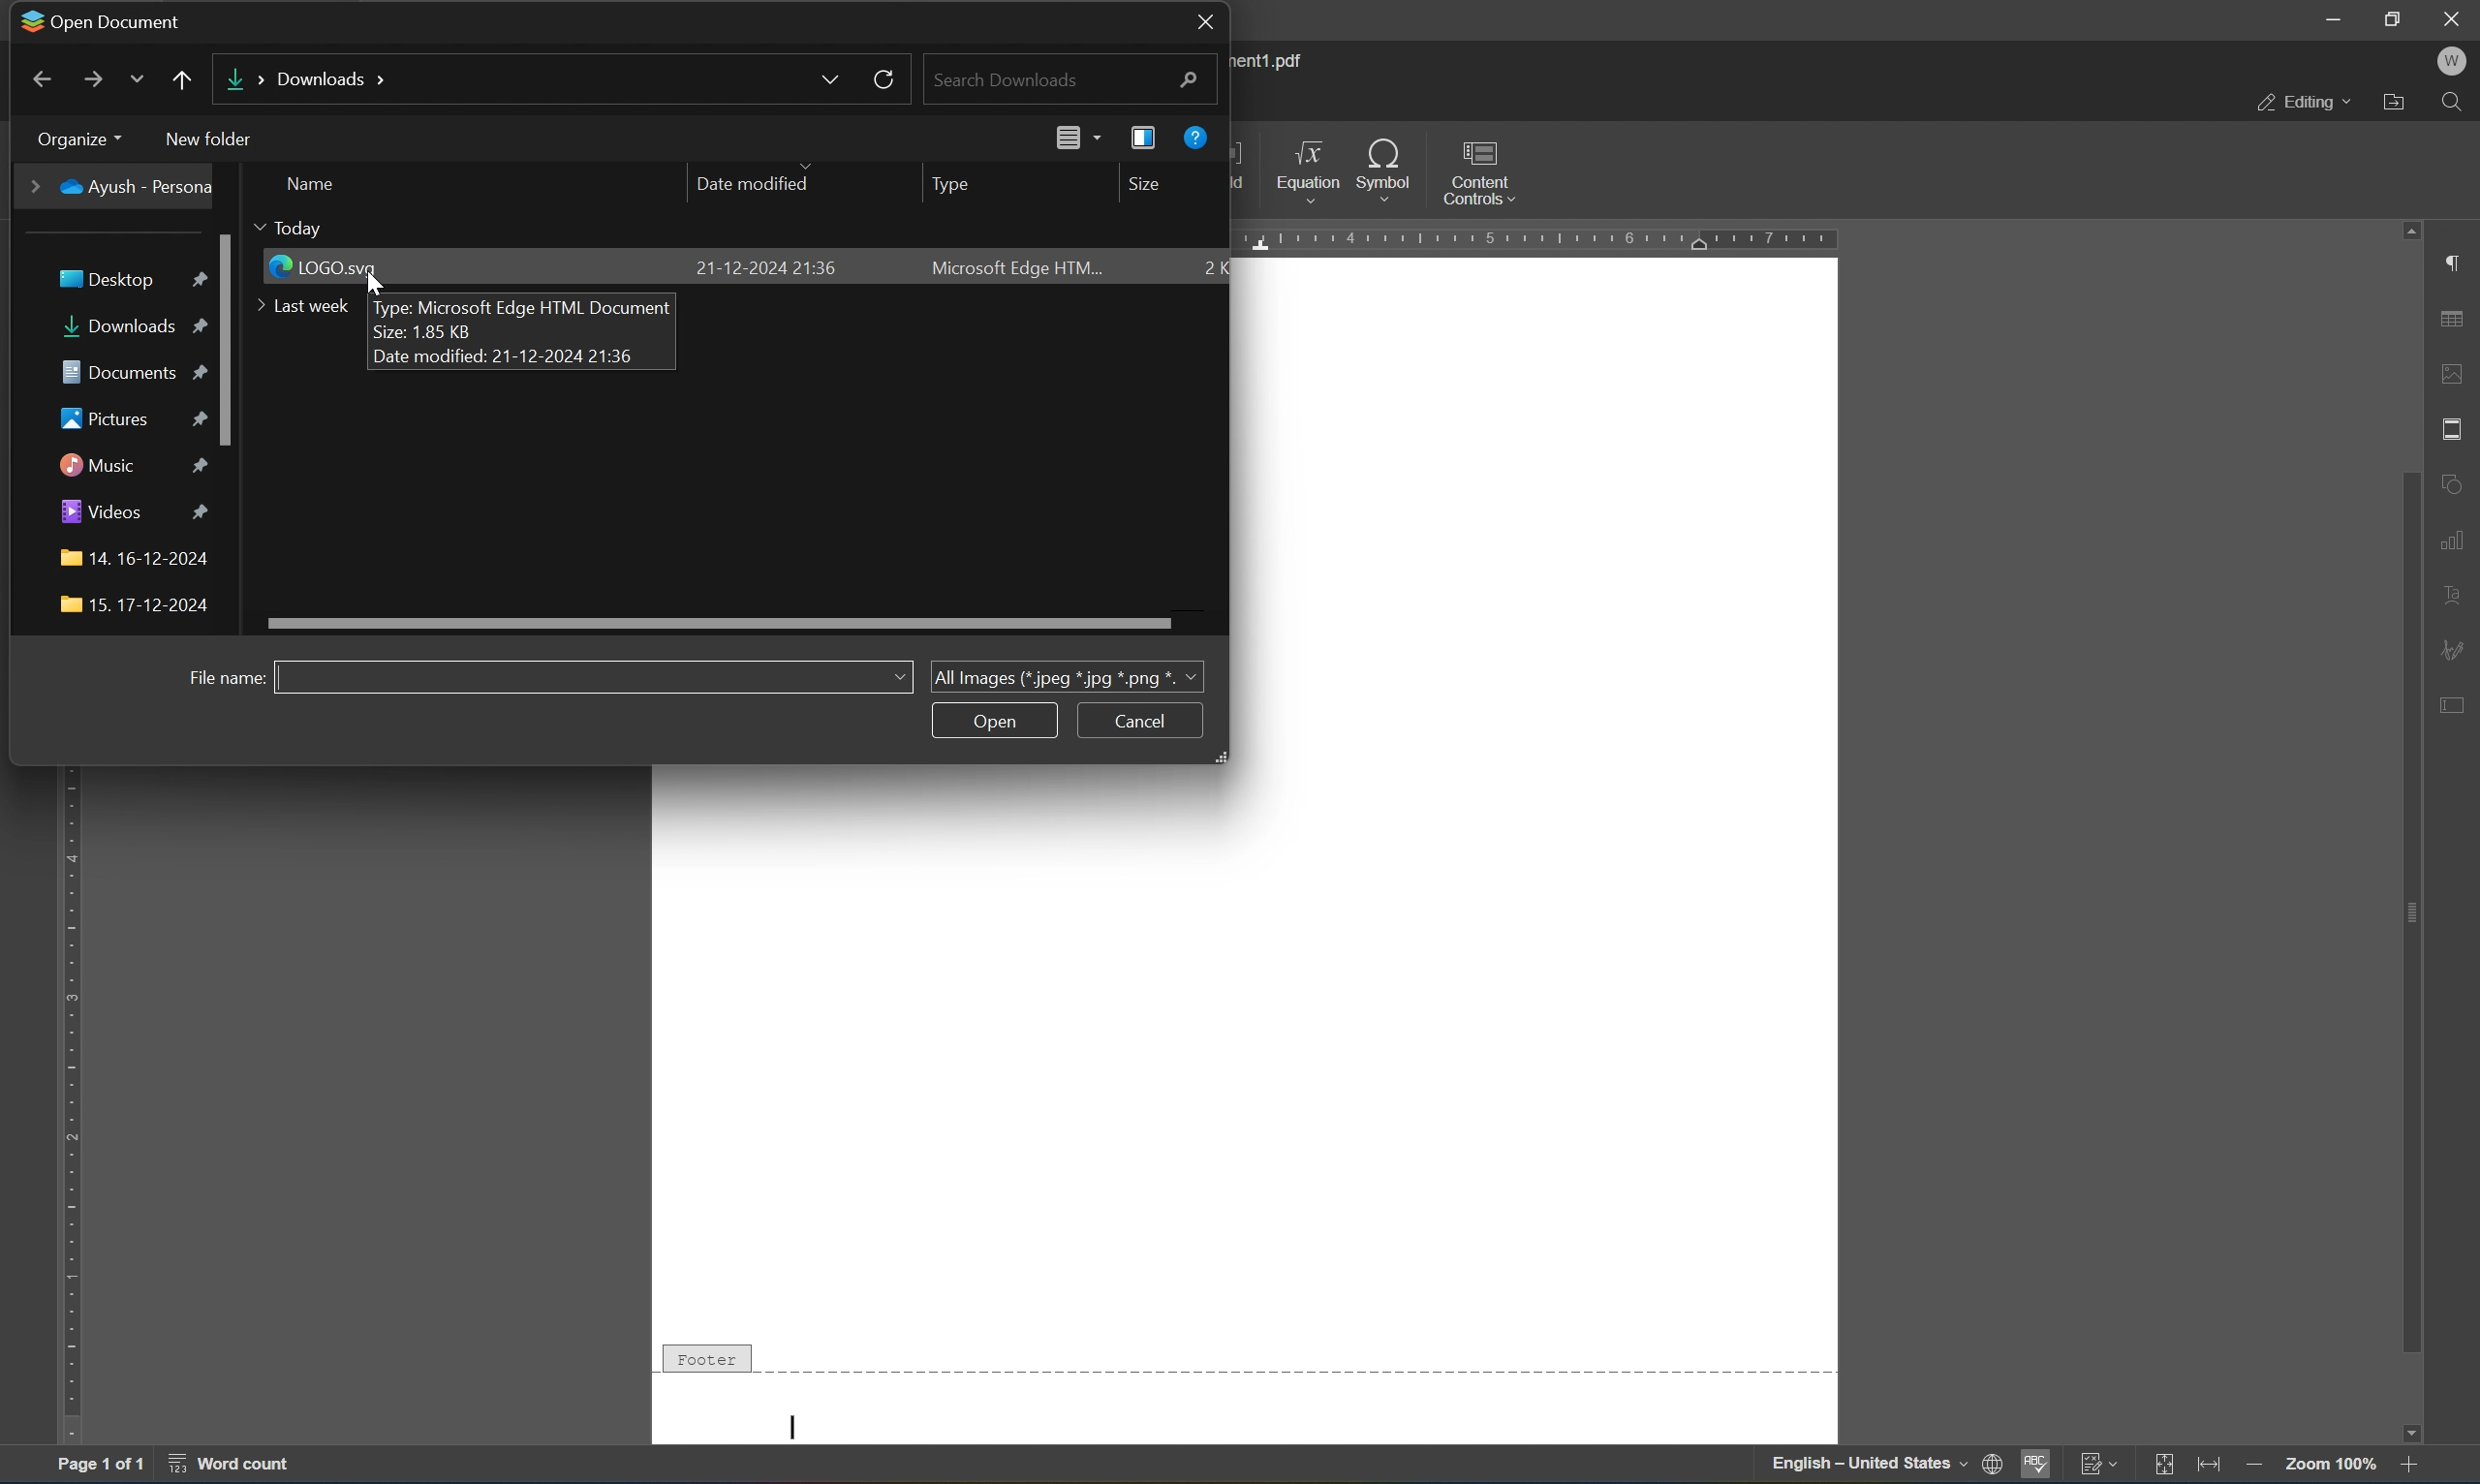 The image size is (2480, 1484). What do you see at coordinates (2455, 20) in the screenshot?
I see `close` at bounding box center [2455, 20].